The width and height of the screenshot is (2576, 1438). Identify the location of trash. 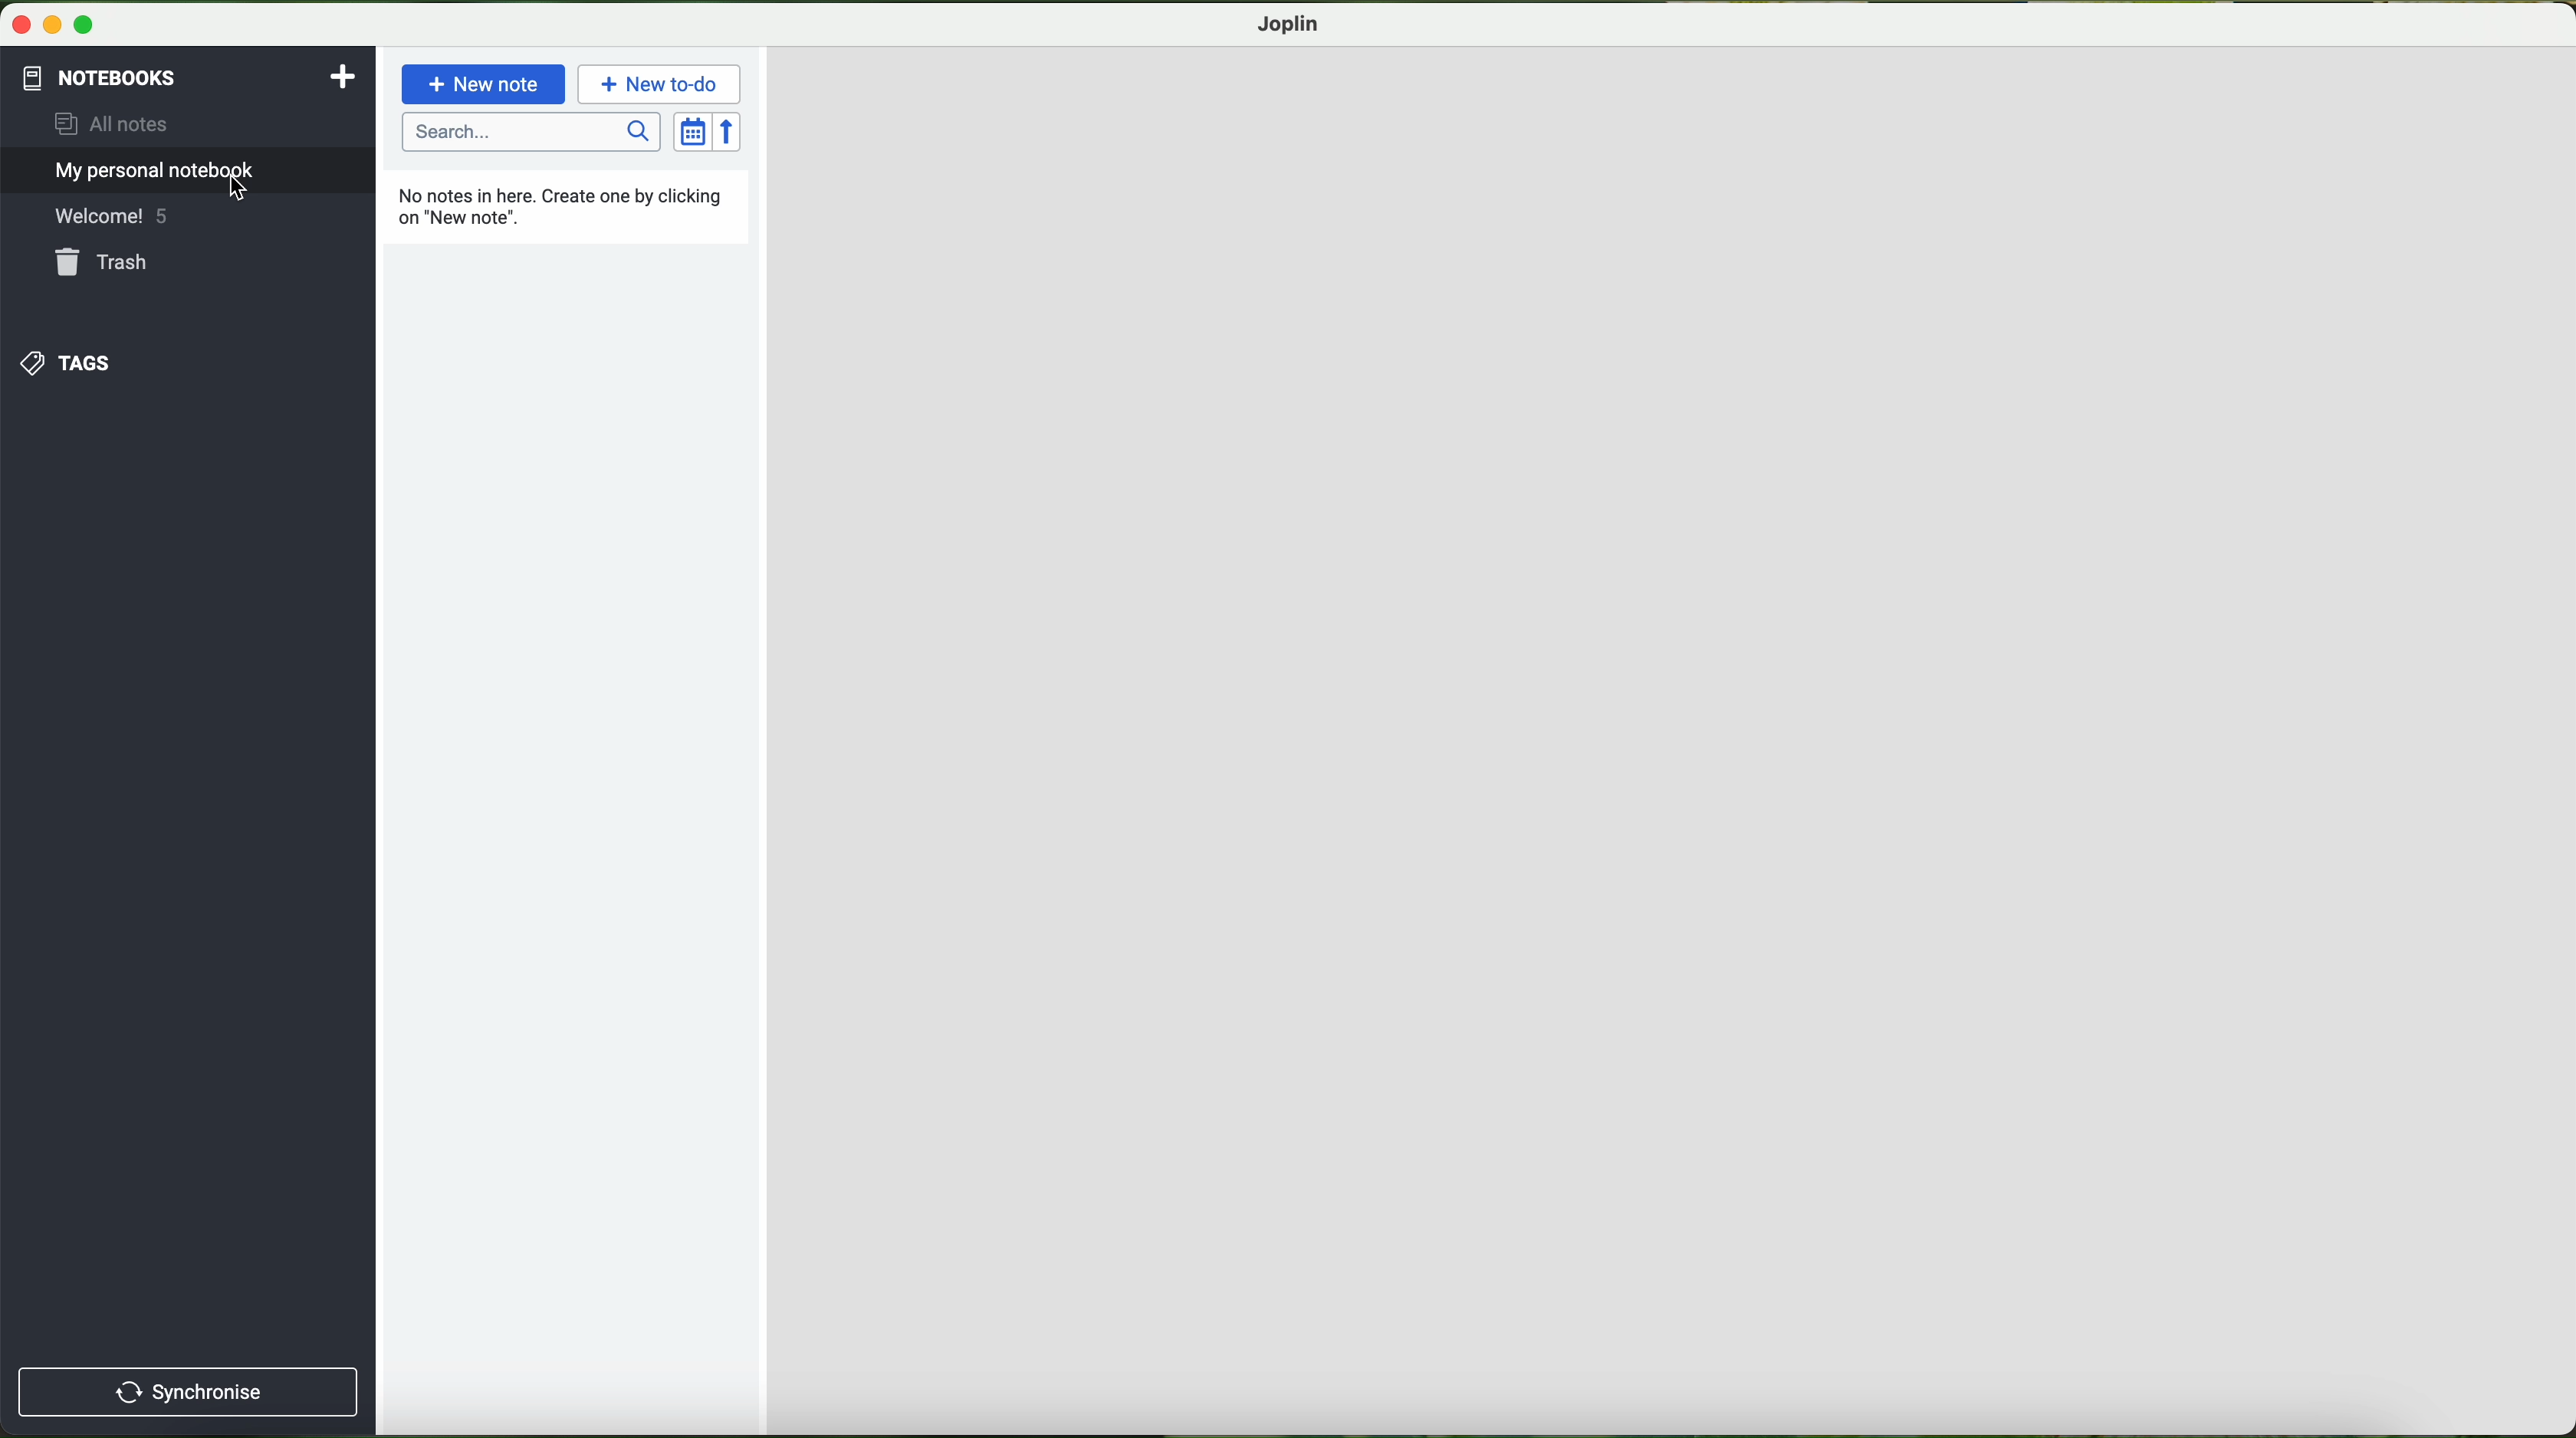
(103, 265).